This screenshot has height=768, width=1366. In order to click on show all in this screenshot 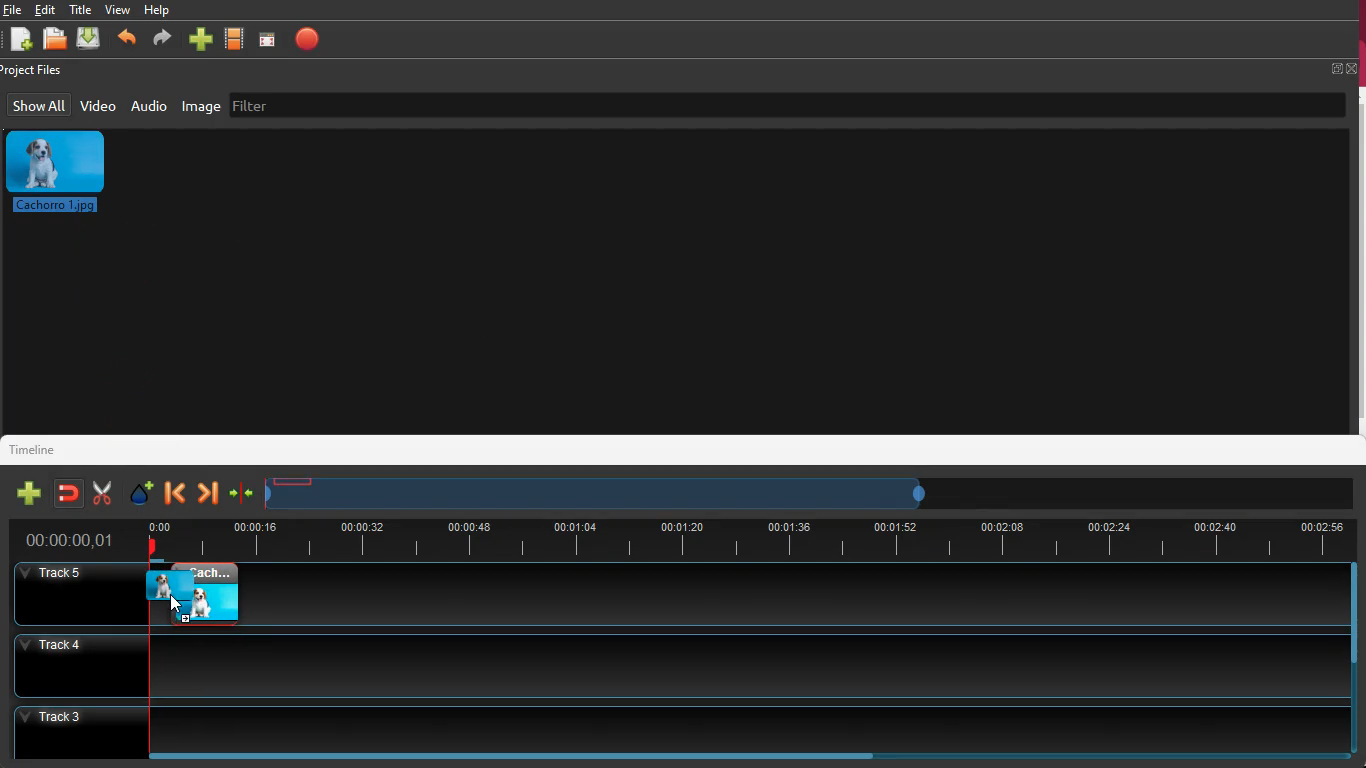, I will do `click(39, 105)`.